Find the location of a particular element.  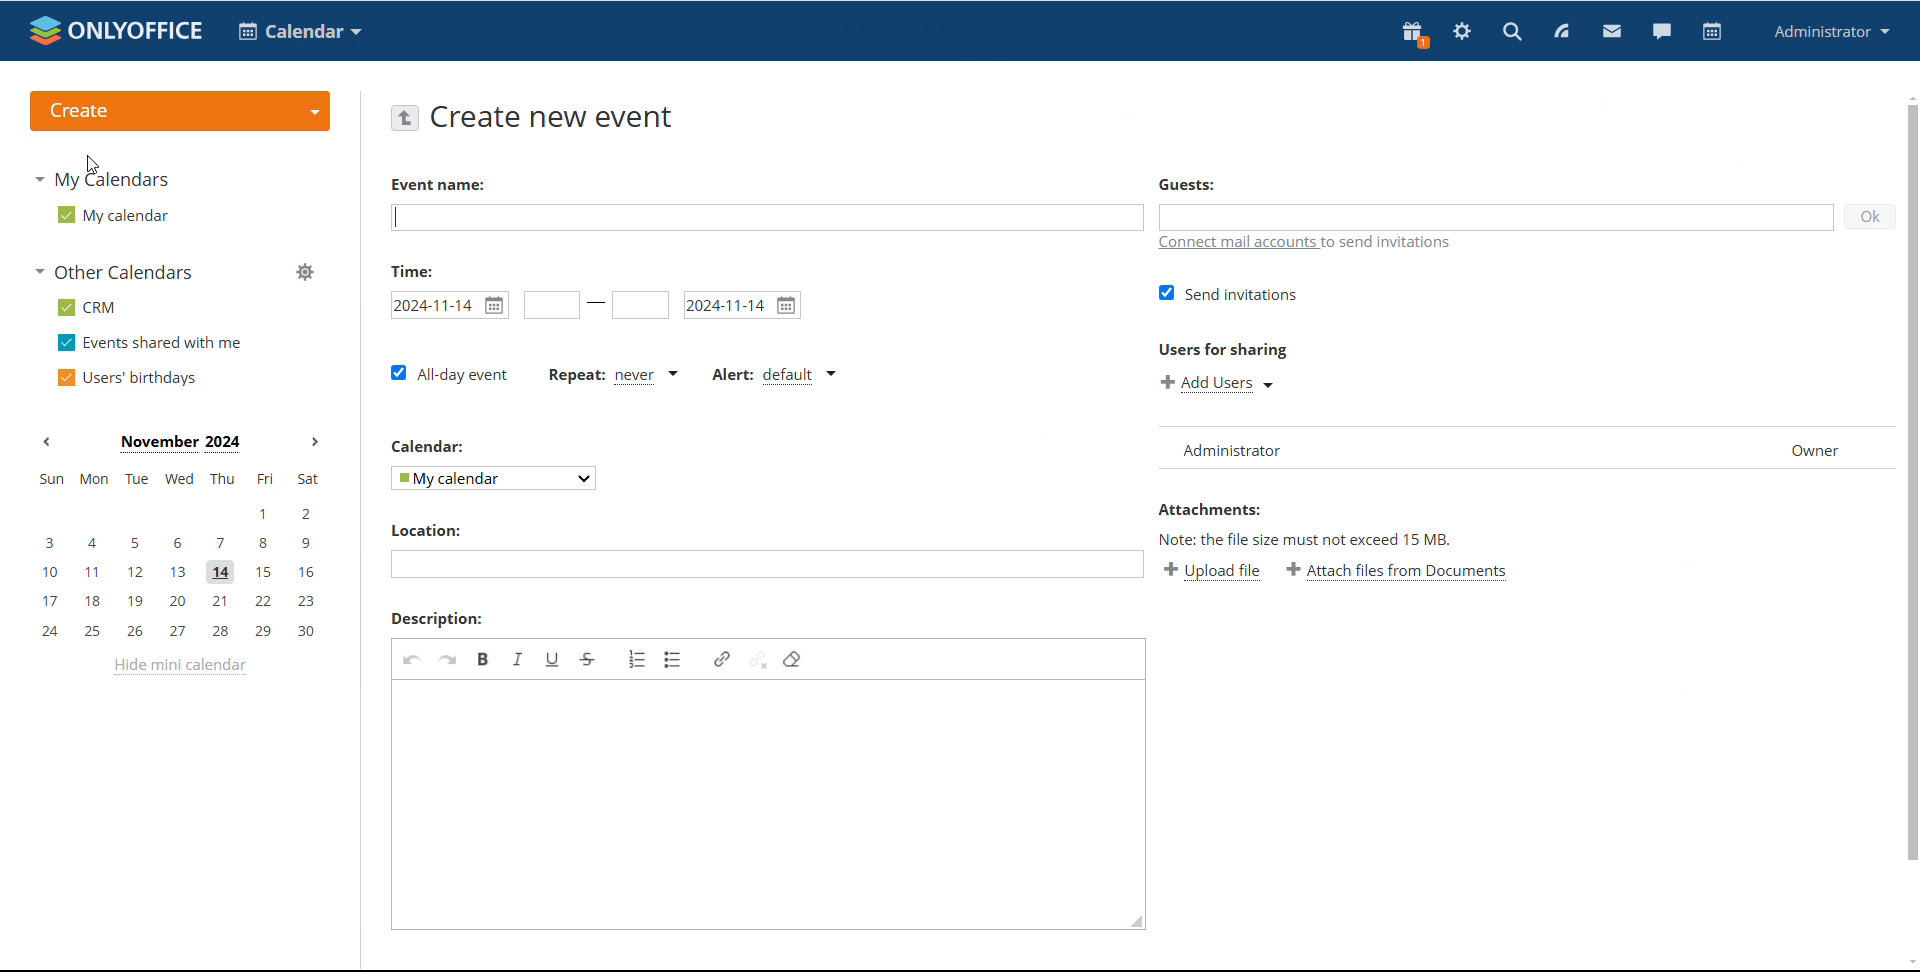

scroll down is located at coordinates (1908, 964).